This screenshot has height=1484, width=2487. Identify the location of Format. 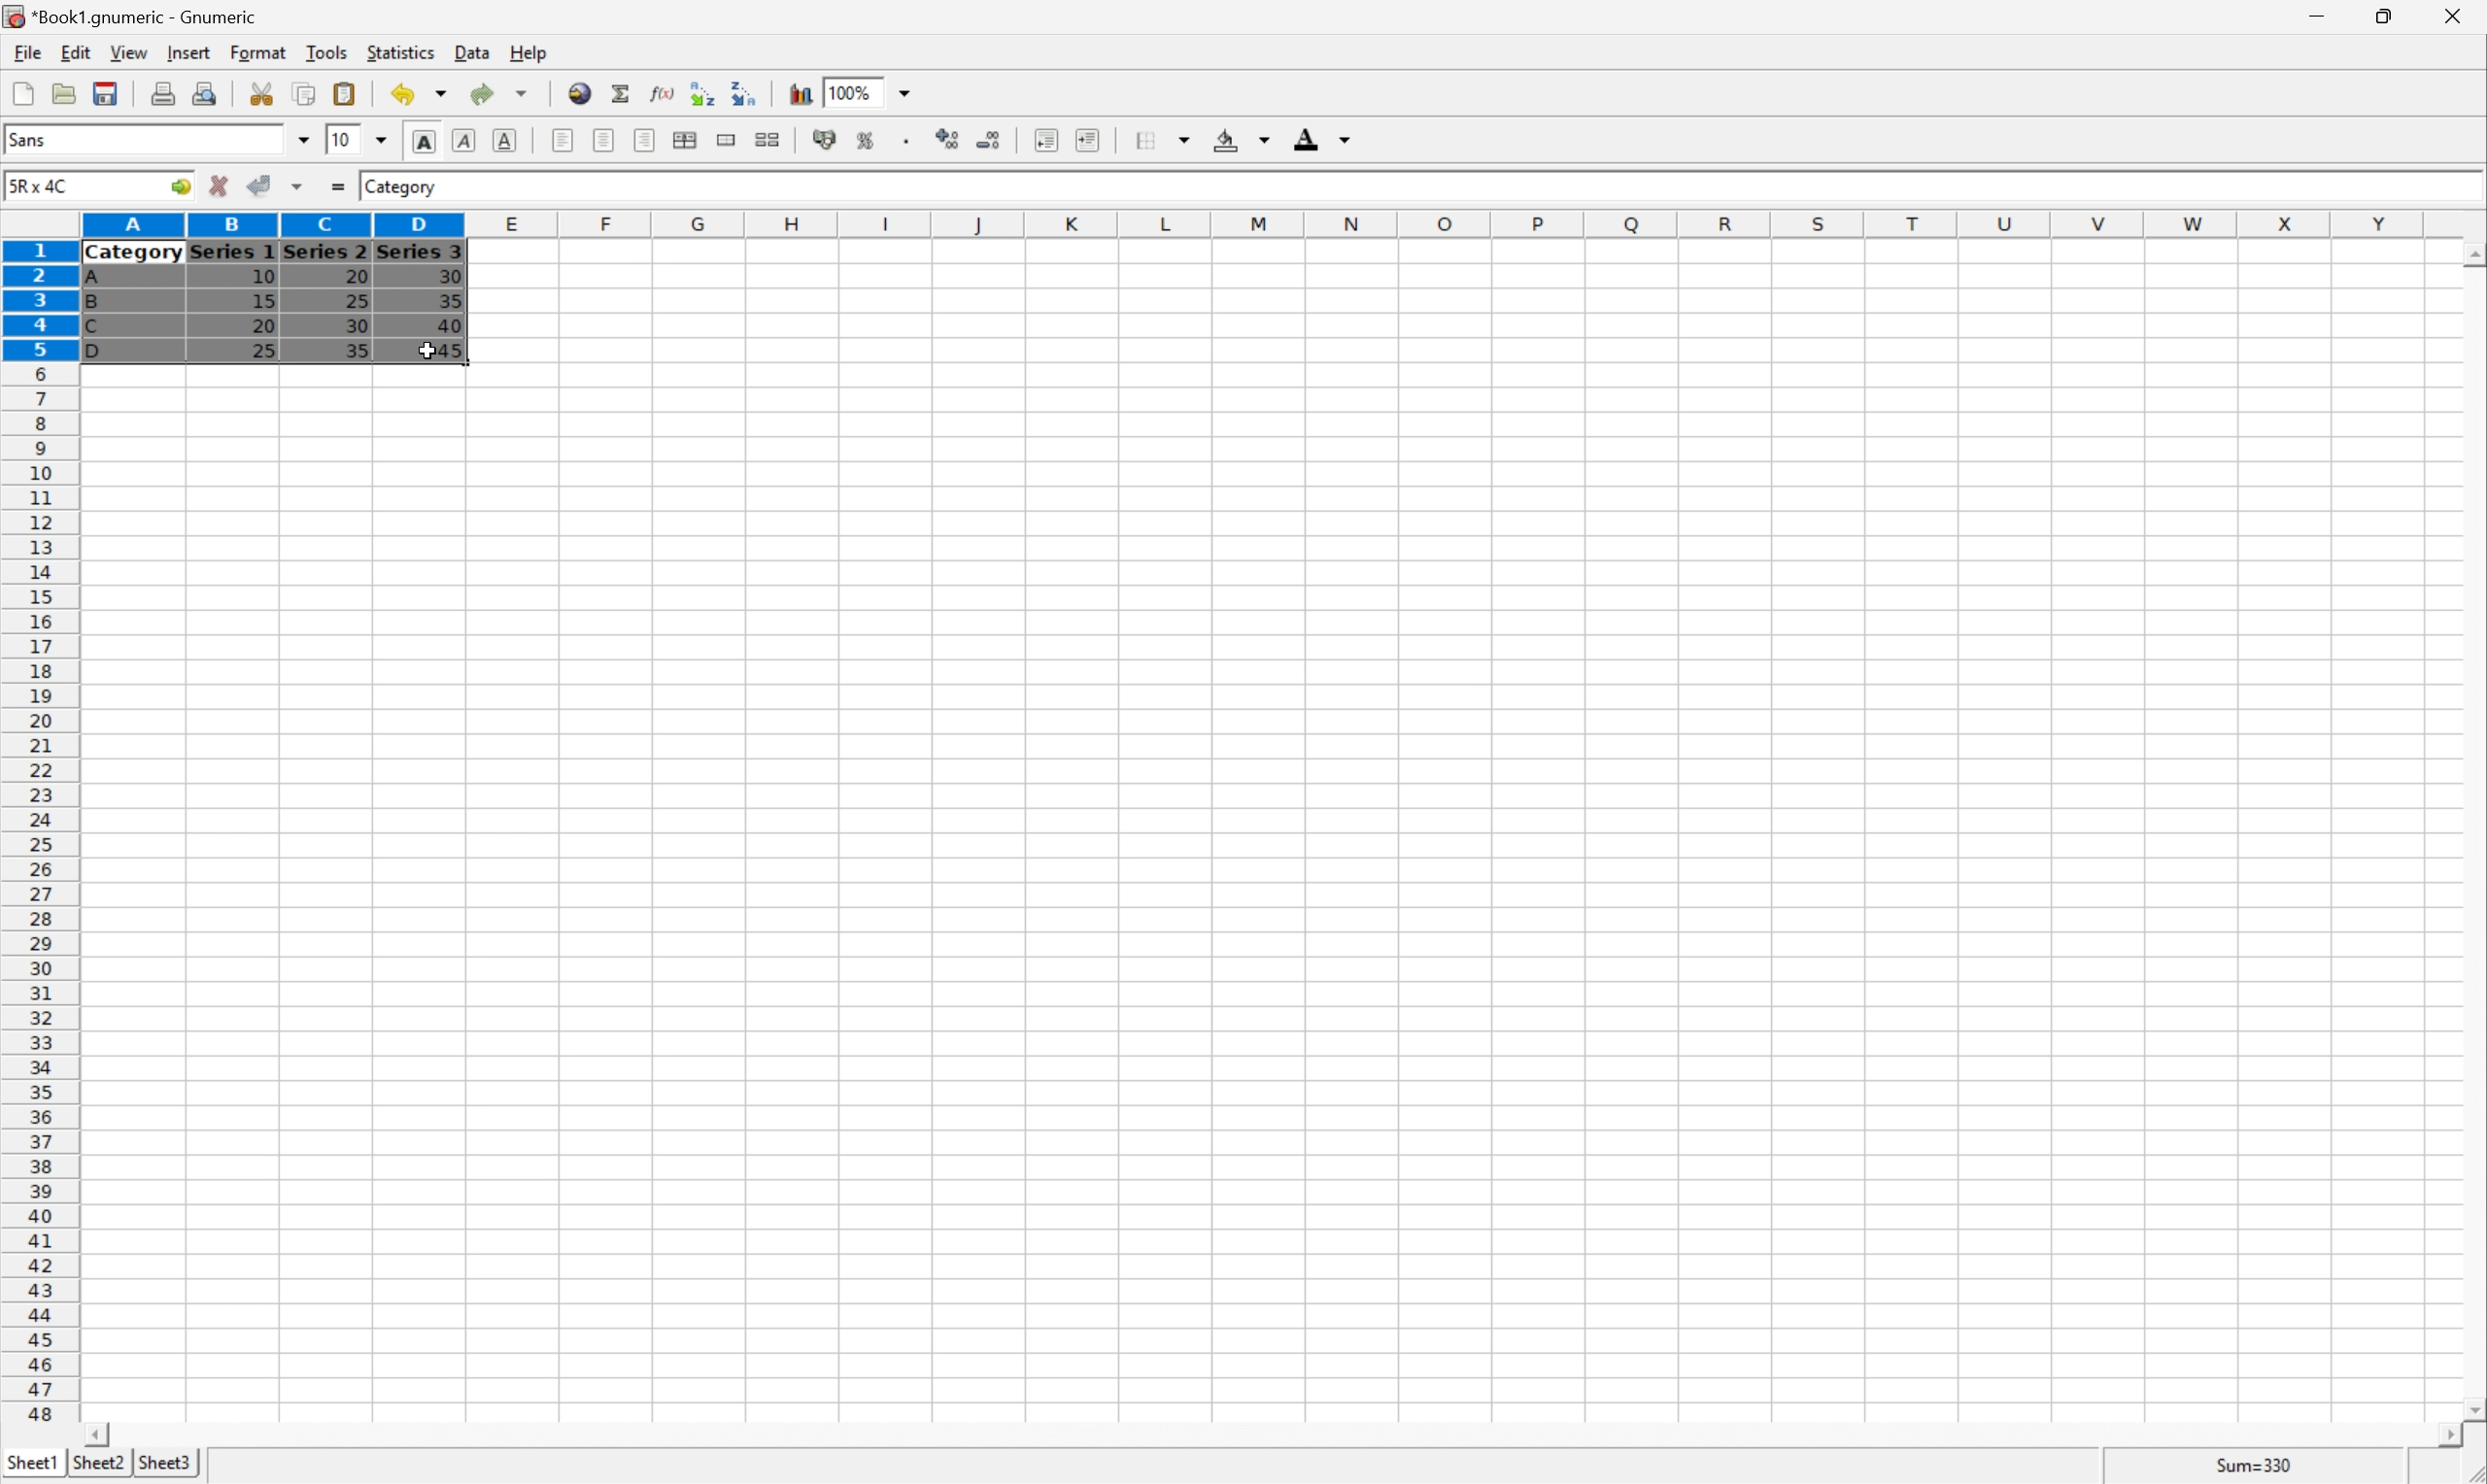
(258, 51).